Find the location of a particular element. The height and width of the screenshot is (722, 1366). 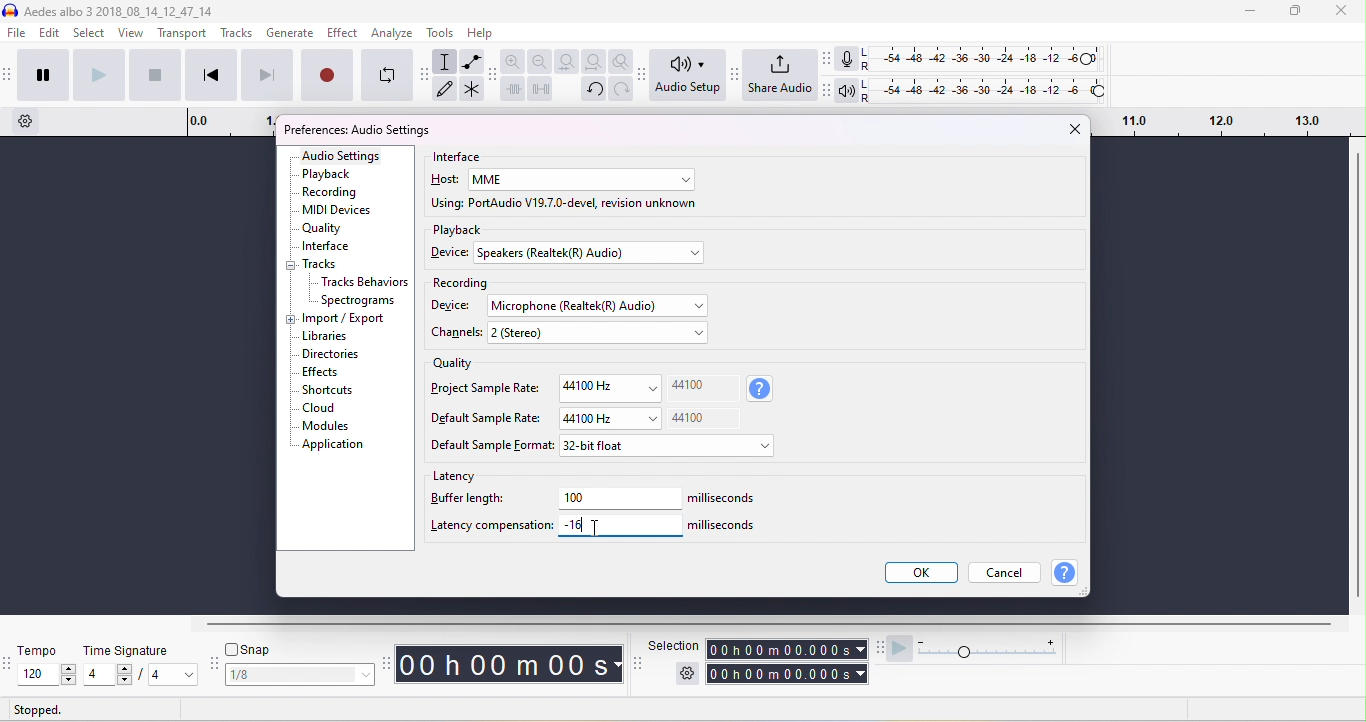

selection time is located at coordinates (778, 650).